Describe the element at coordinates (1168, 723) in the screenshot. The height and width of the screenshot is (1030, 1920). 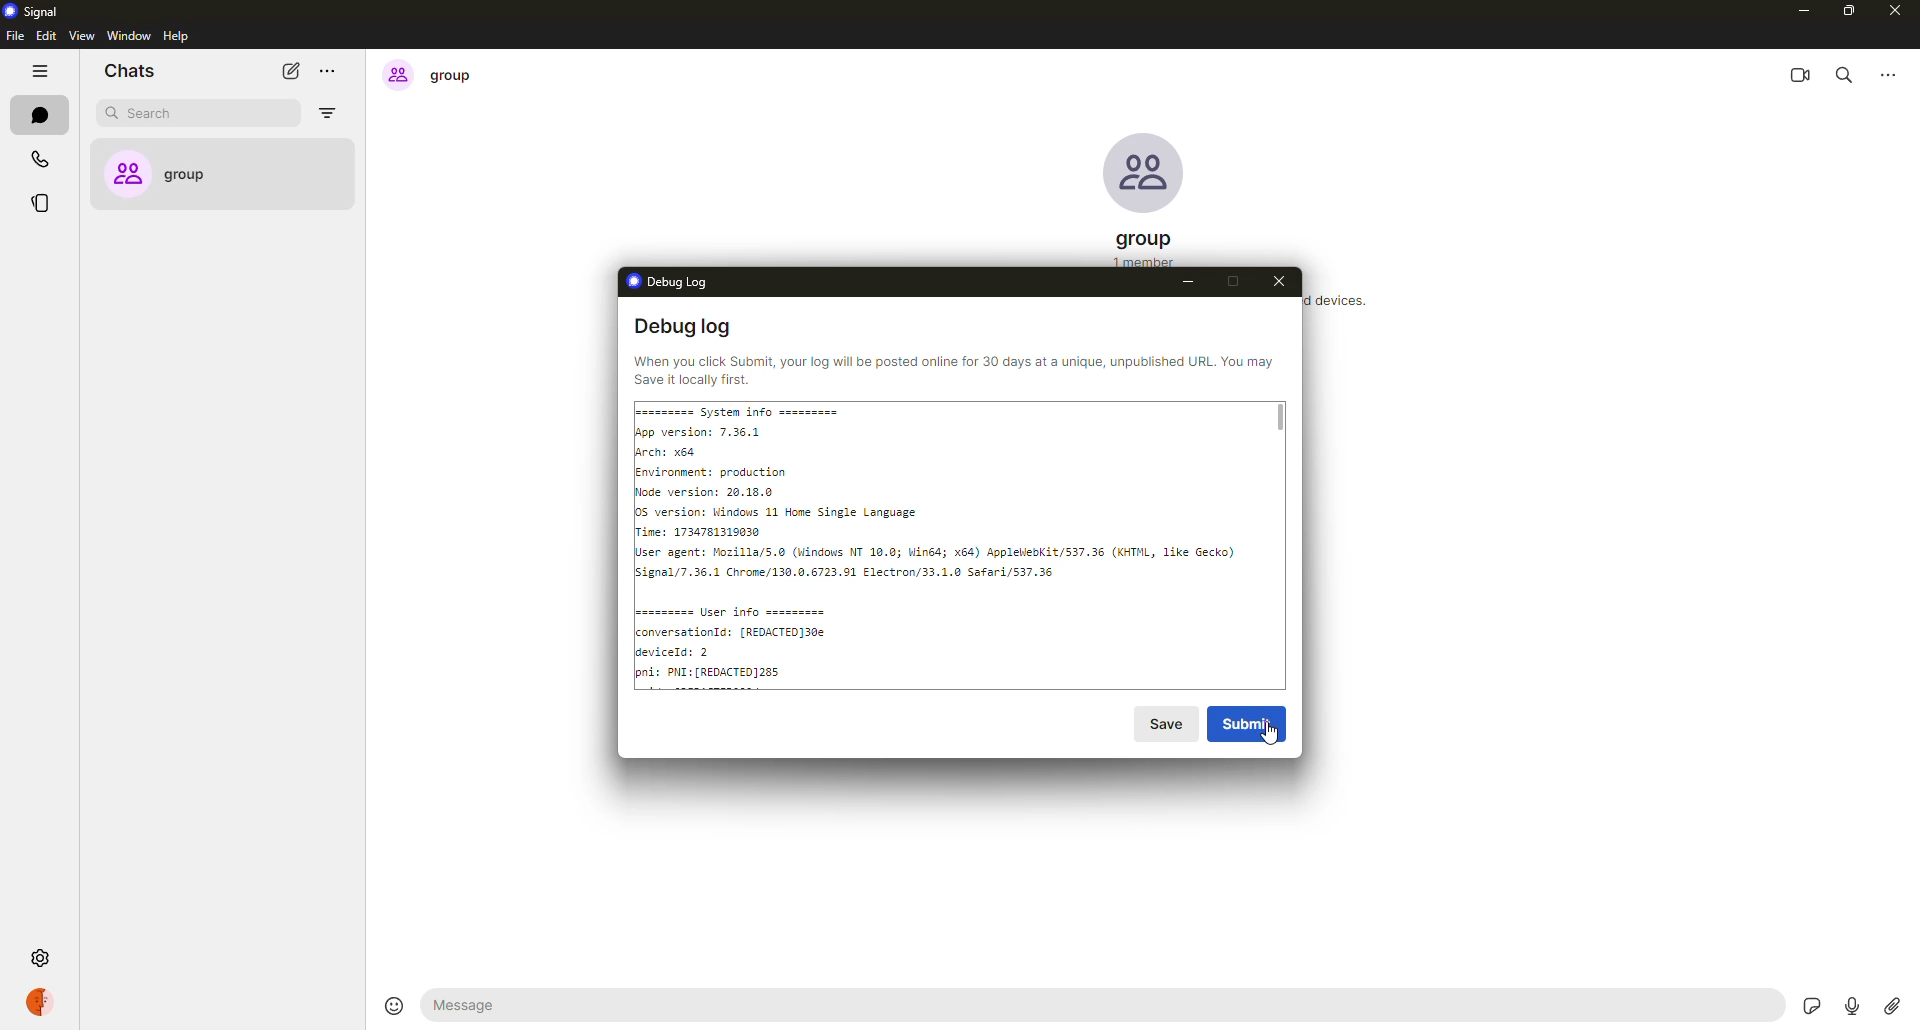
I see `save` at that location.